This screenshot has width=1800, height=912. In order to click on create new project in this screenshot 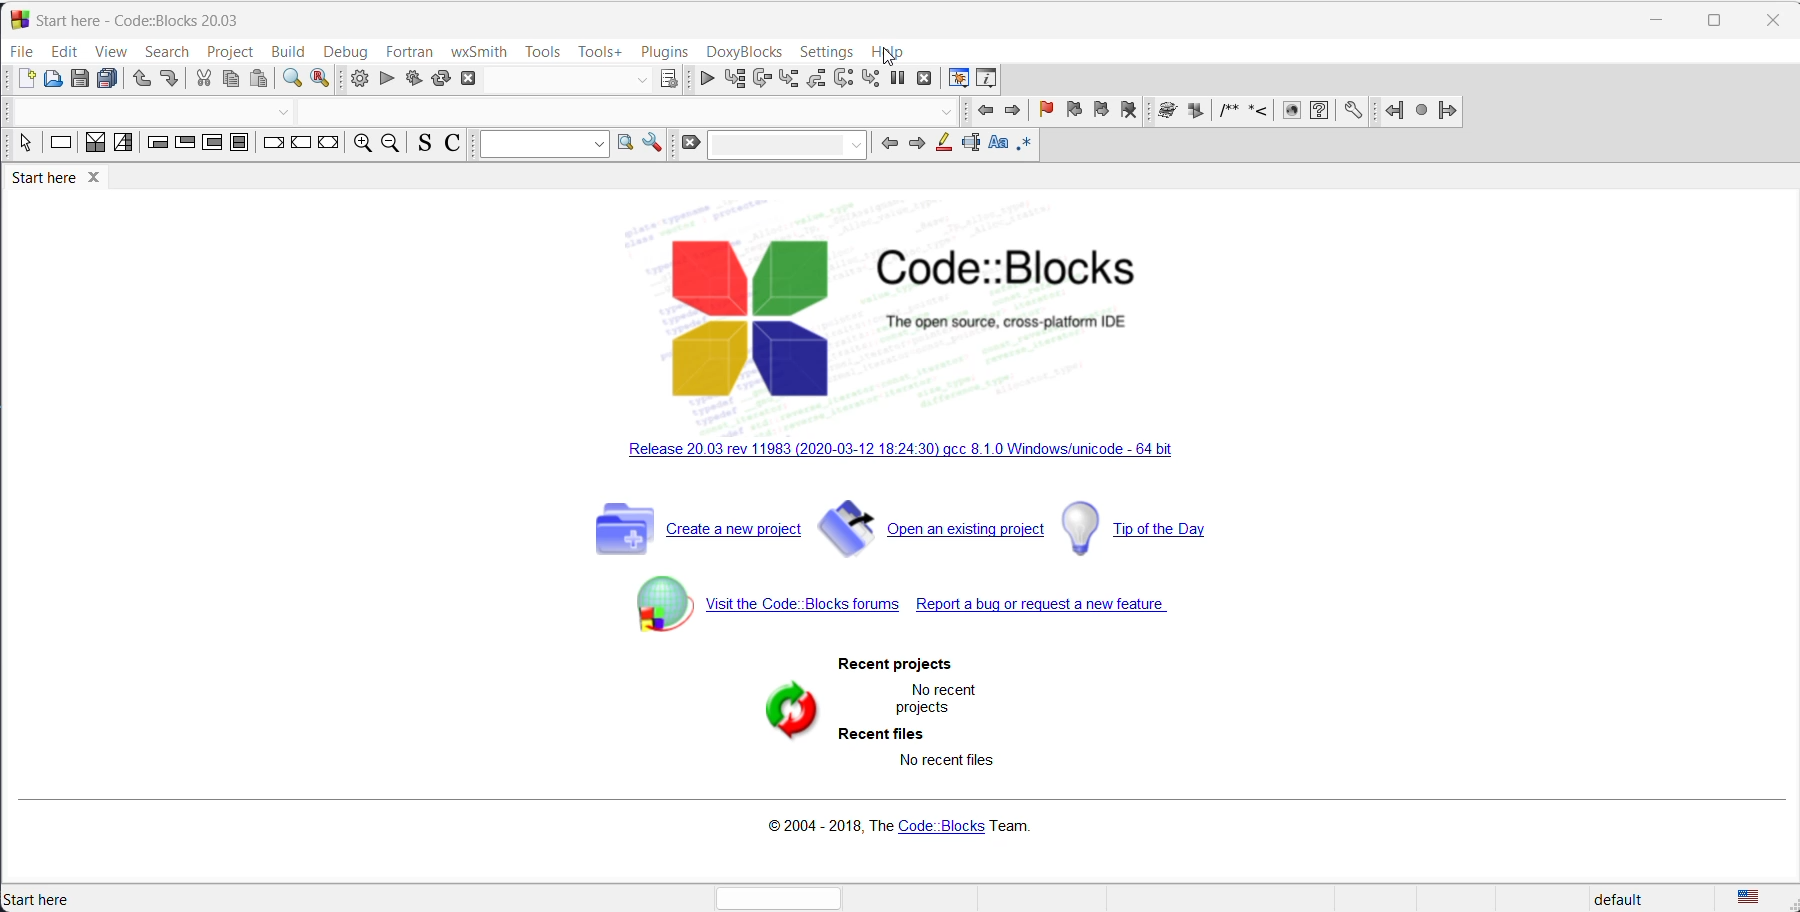, I will do `click(673, 528)`.